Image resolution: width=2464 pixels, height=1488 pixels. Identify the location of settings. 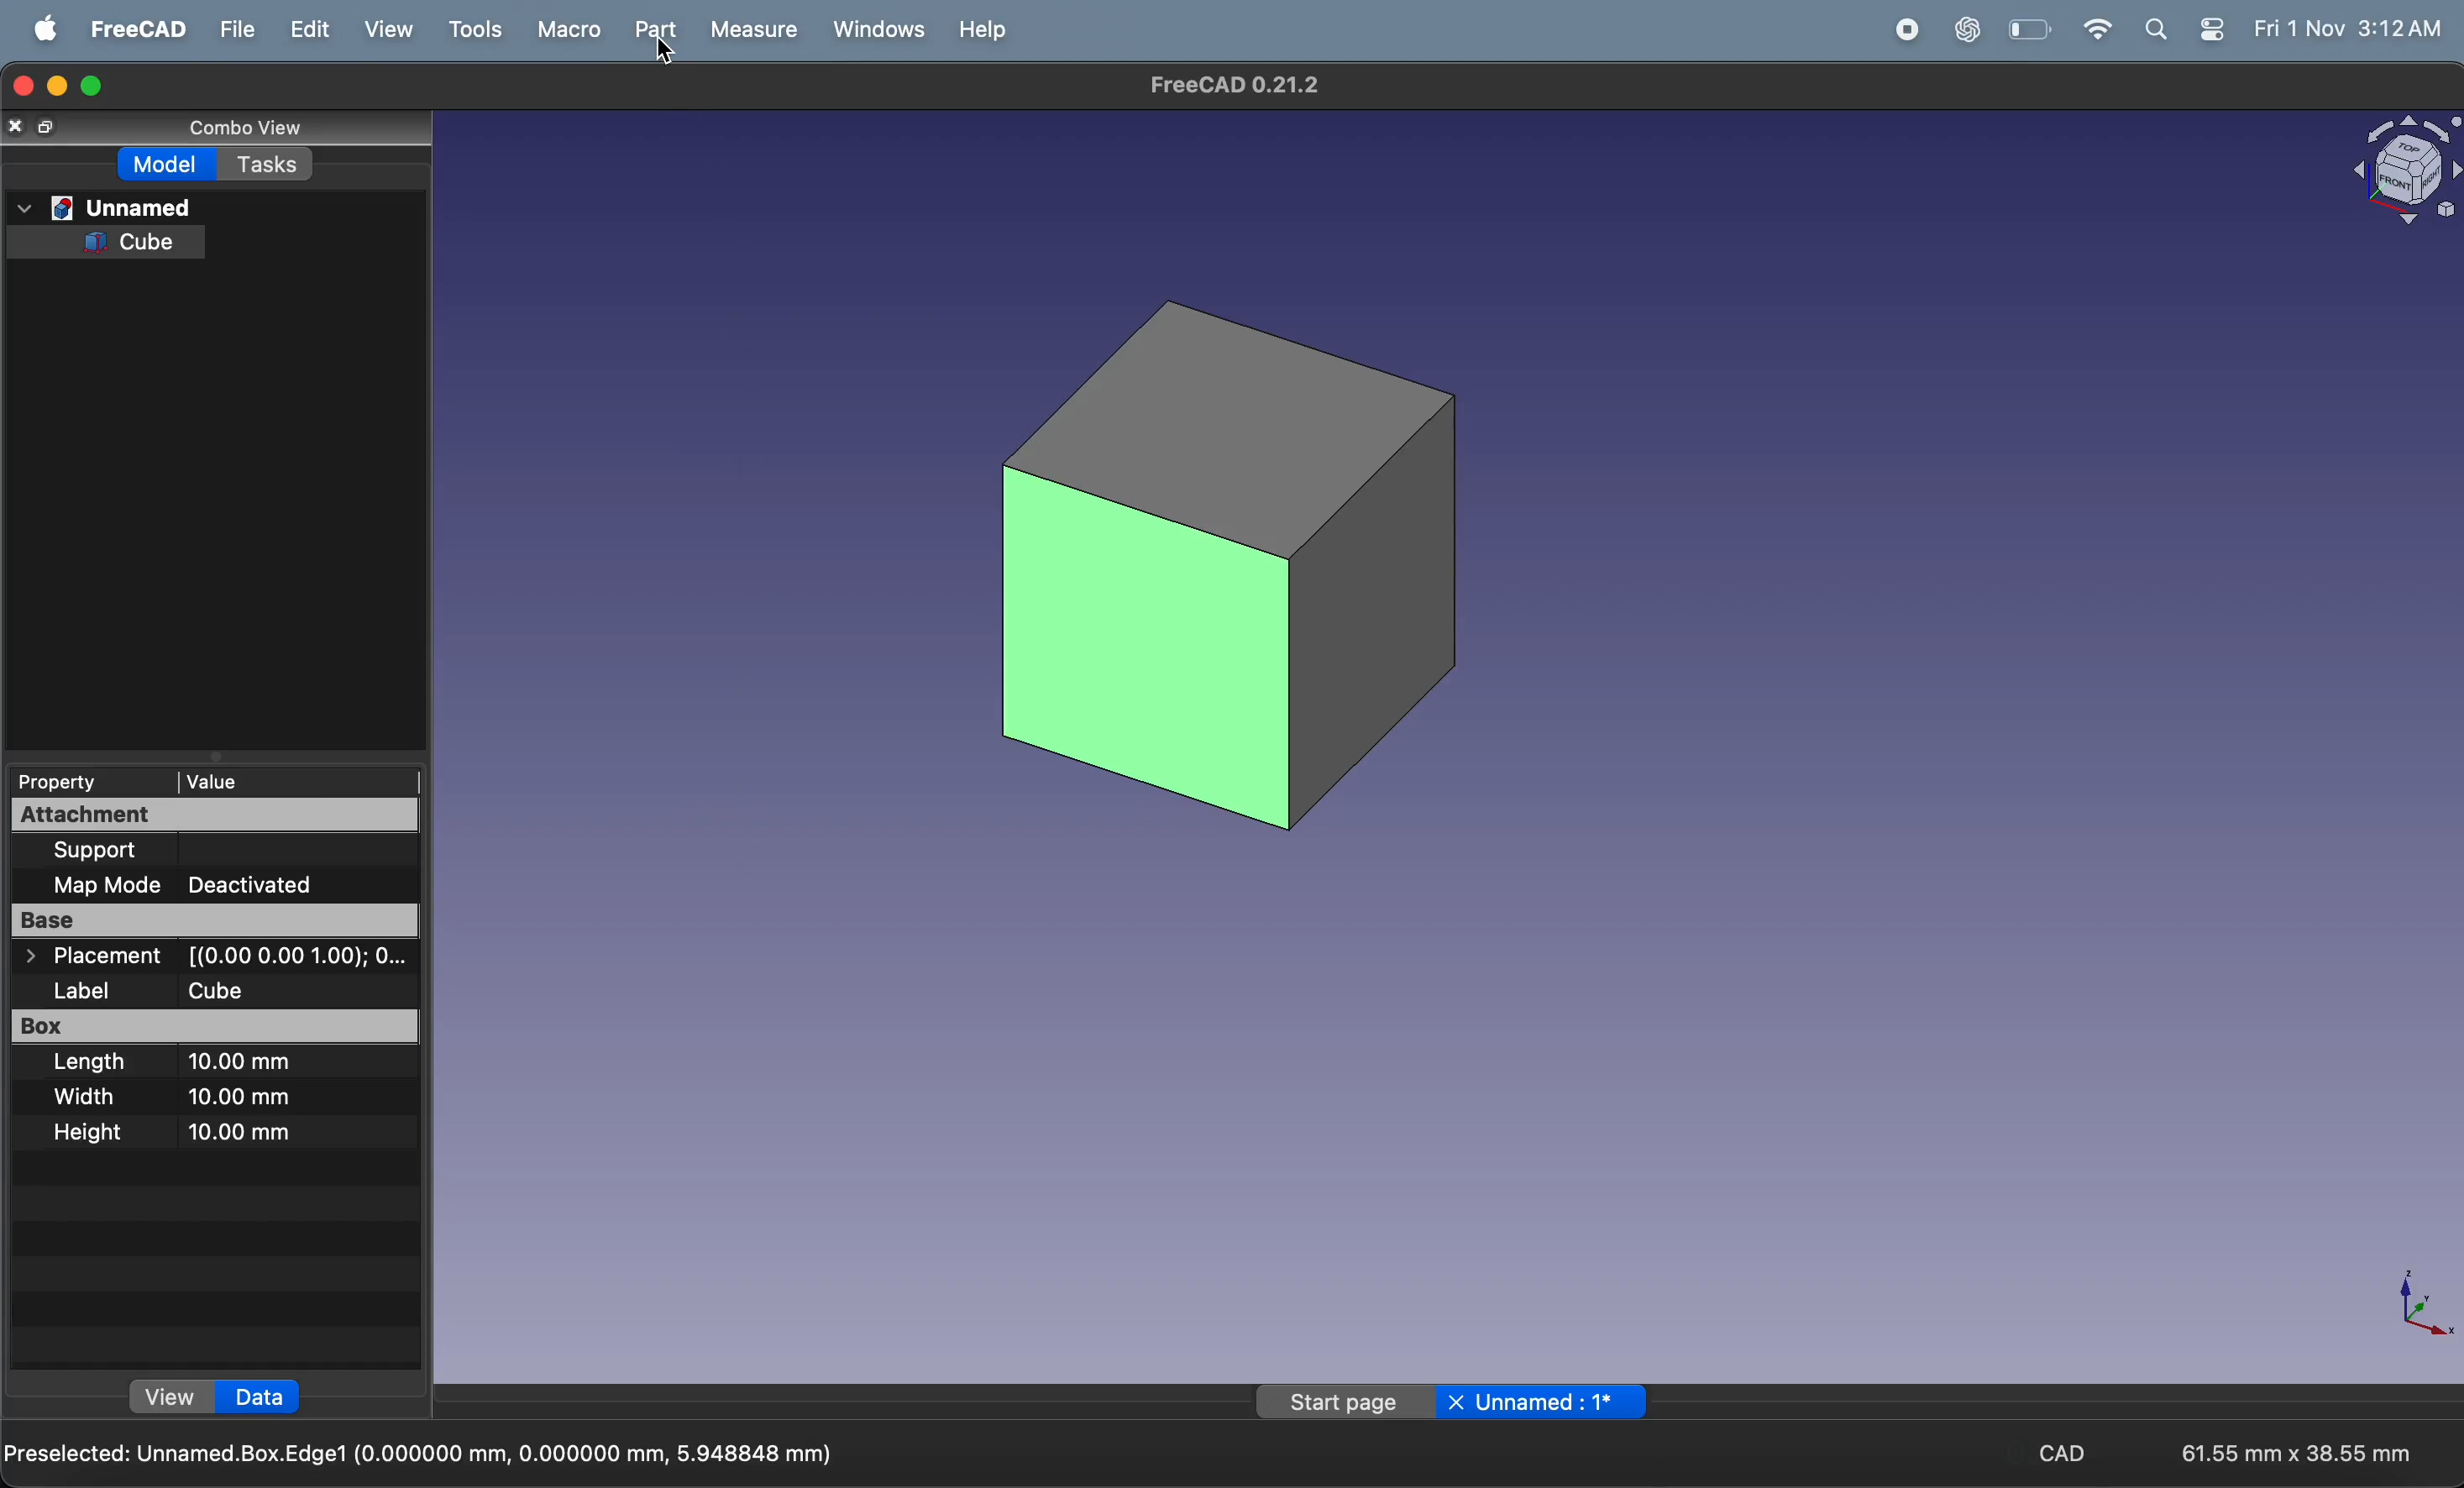
(2207, 30).